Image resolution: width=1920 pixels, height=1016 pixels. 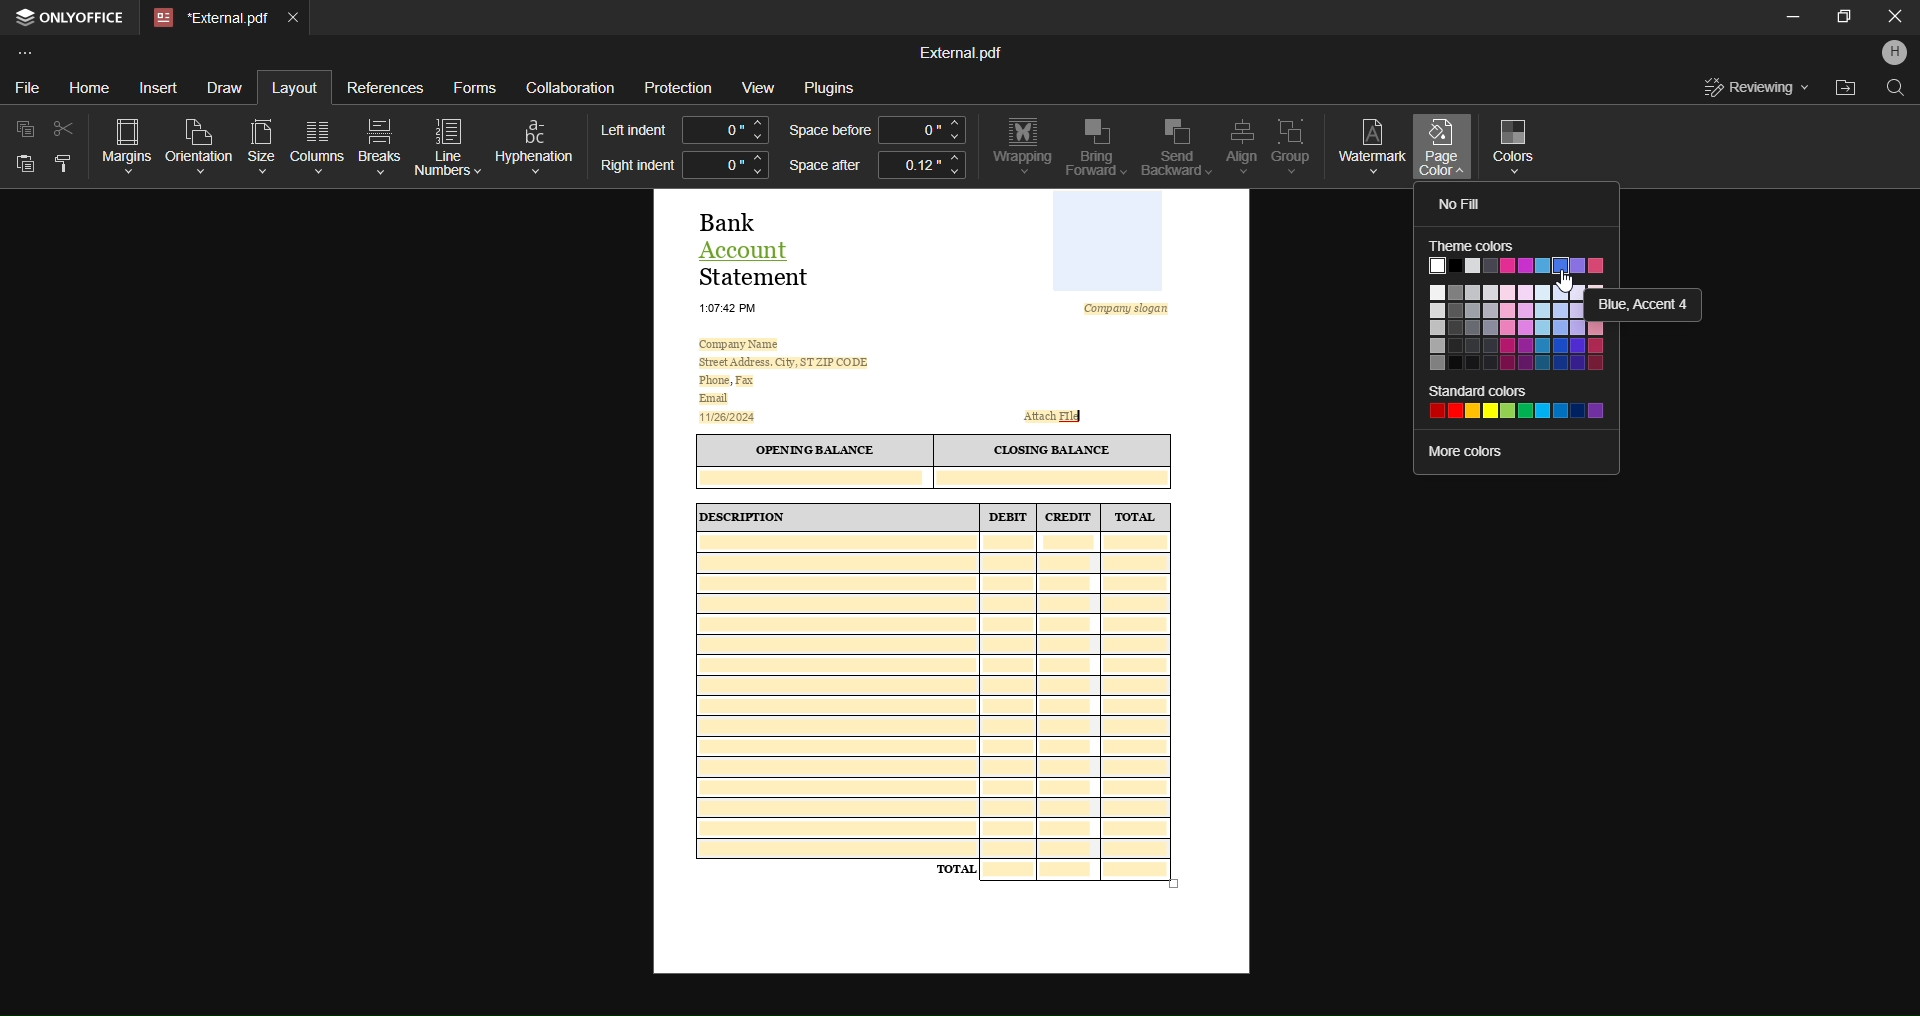 I want to click on Groups, so click(x=1292, y=146).